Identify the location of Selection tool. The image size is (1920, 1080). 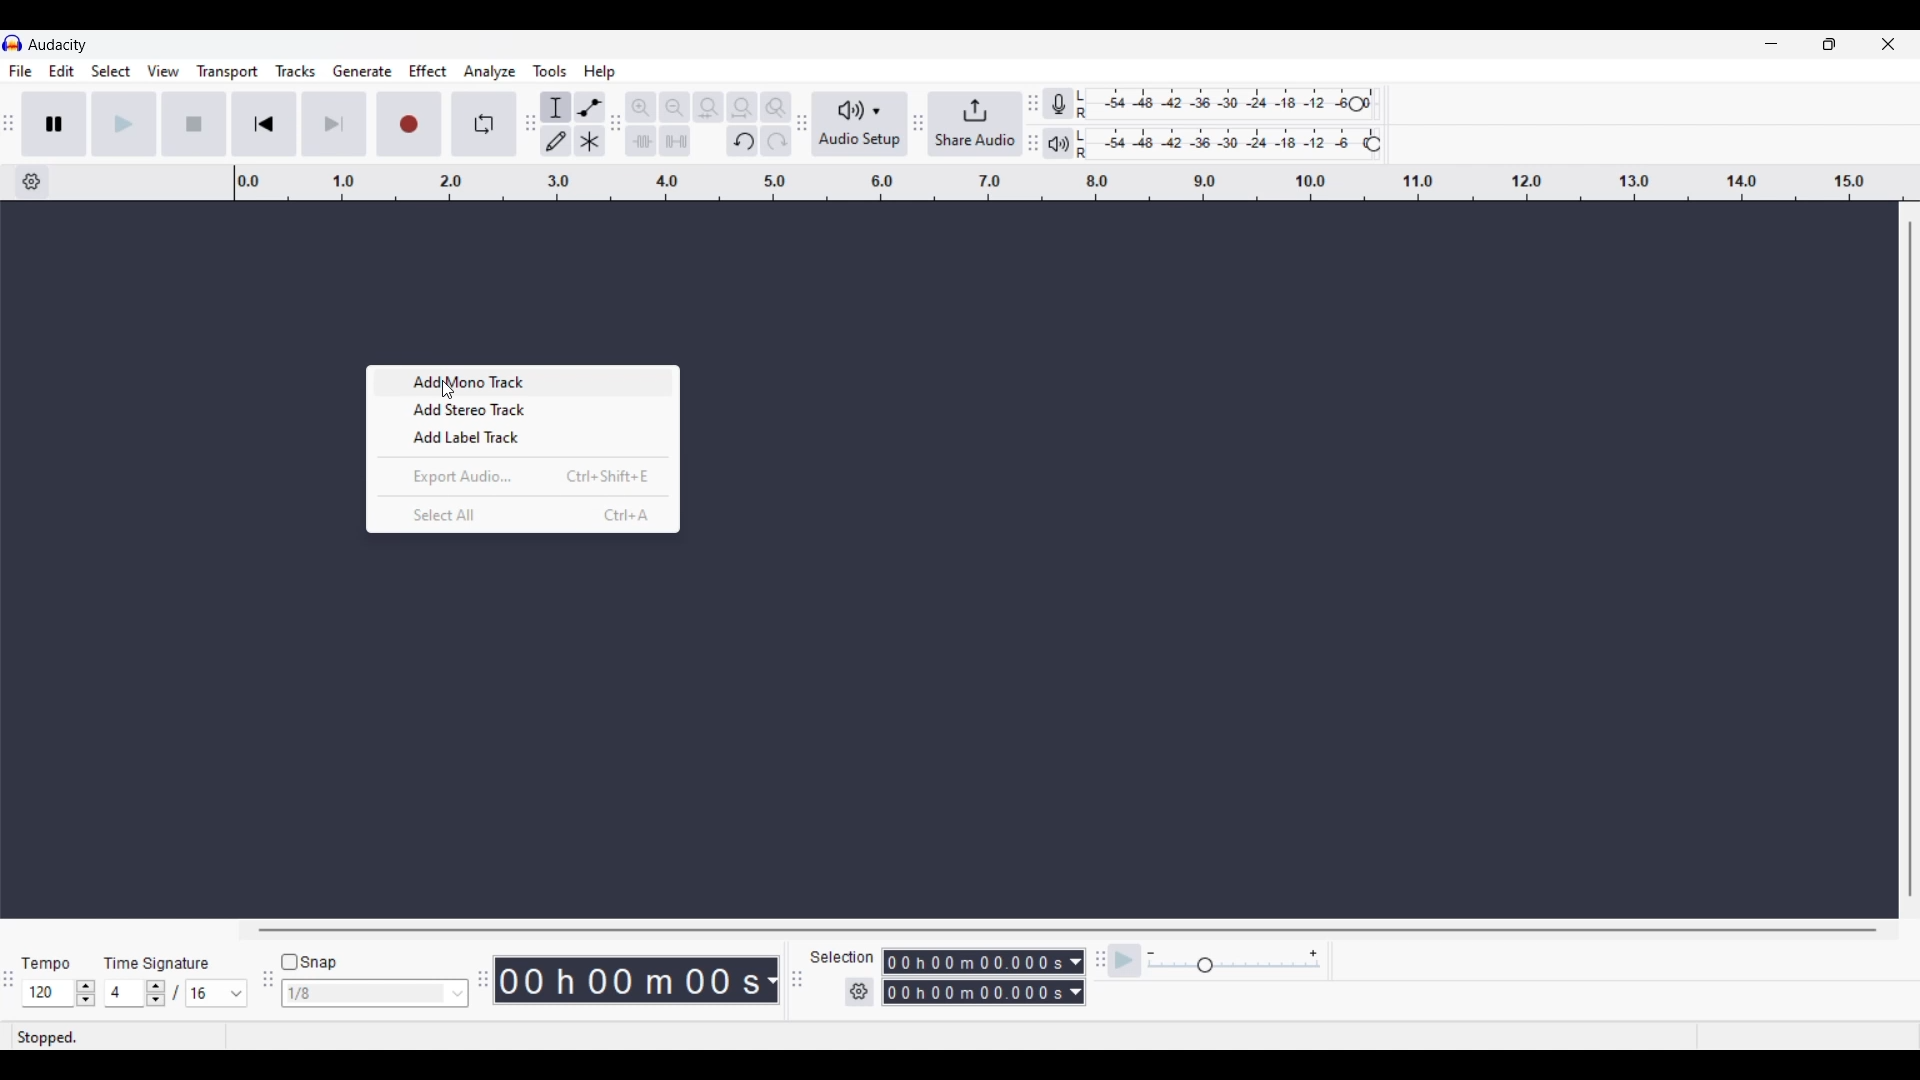
(556, 107).